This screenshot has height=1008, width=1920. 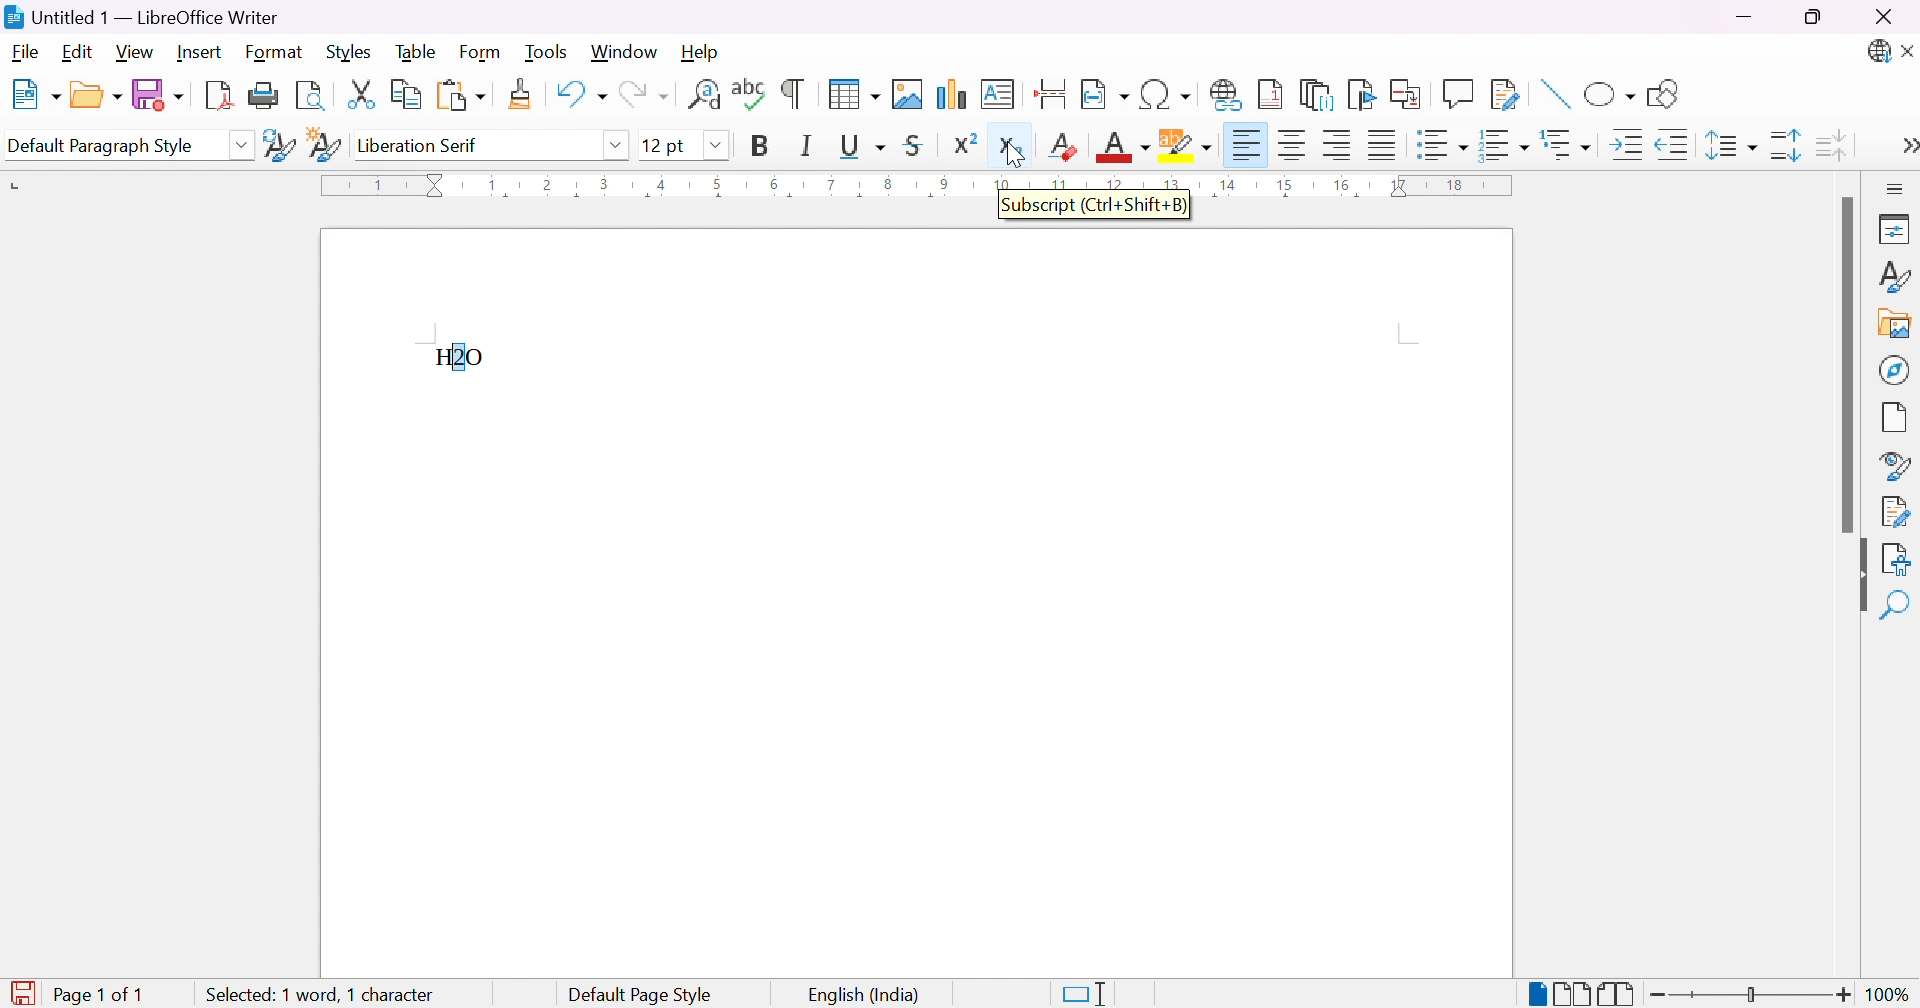 What do you see at coordinates (199, 52) in the screenshot?
I see `Insert` at bounding box center [199, 52].